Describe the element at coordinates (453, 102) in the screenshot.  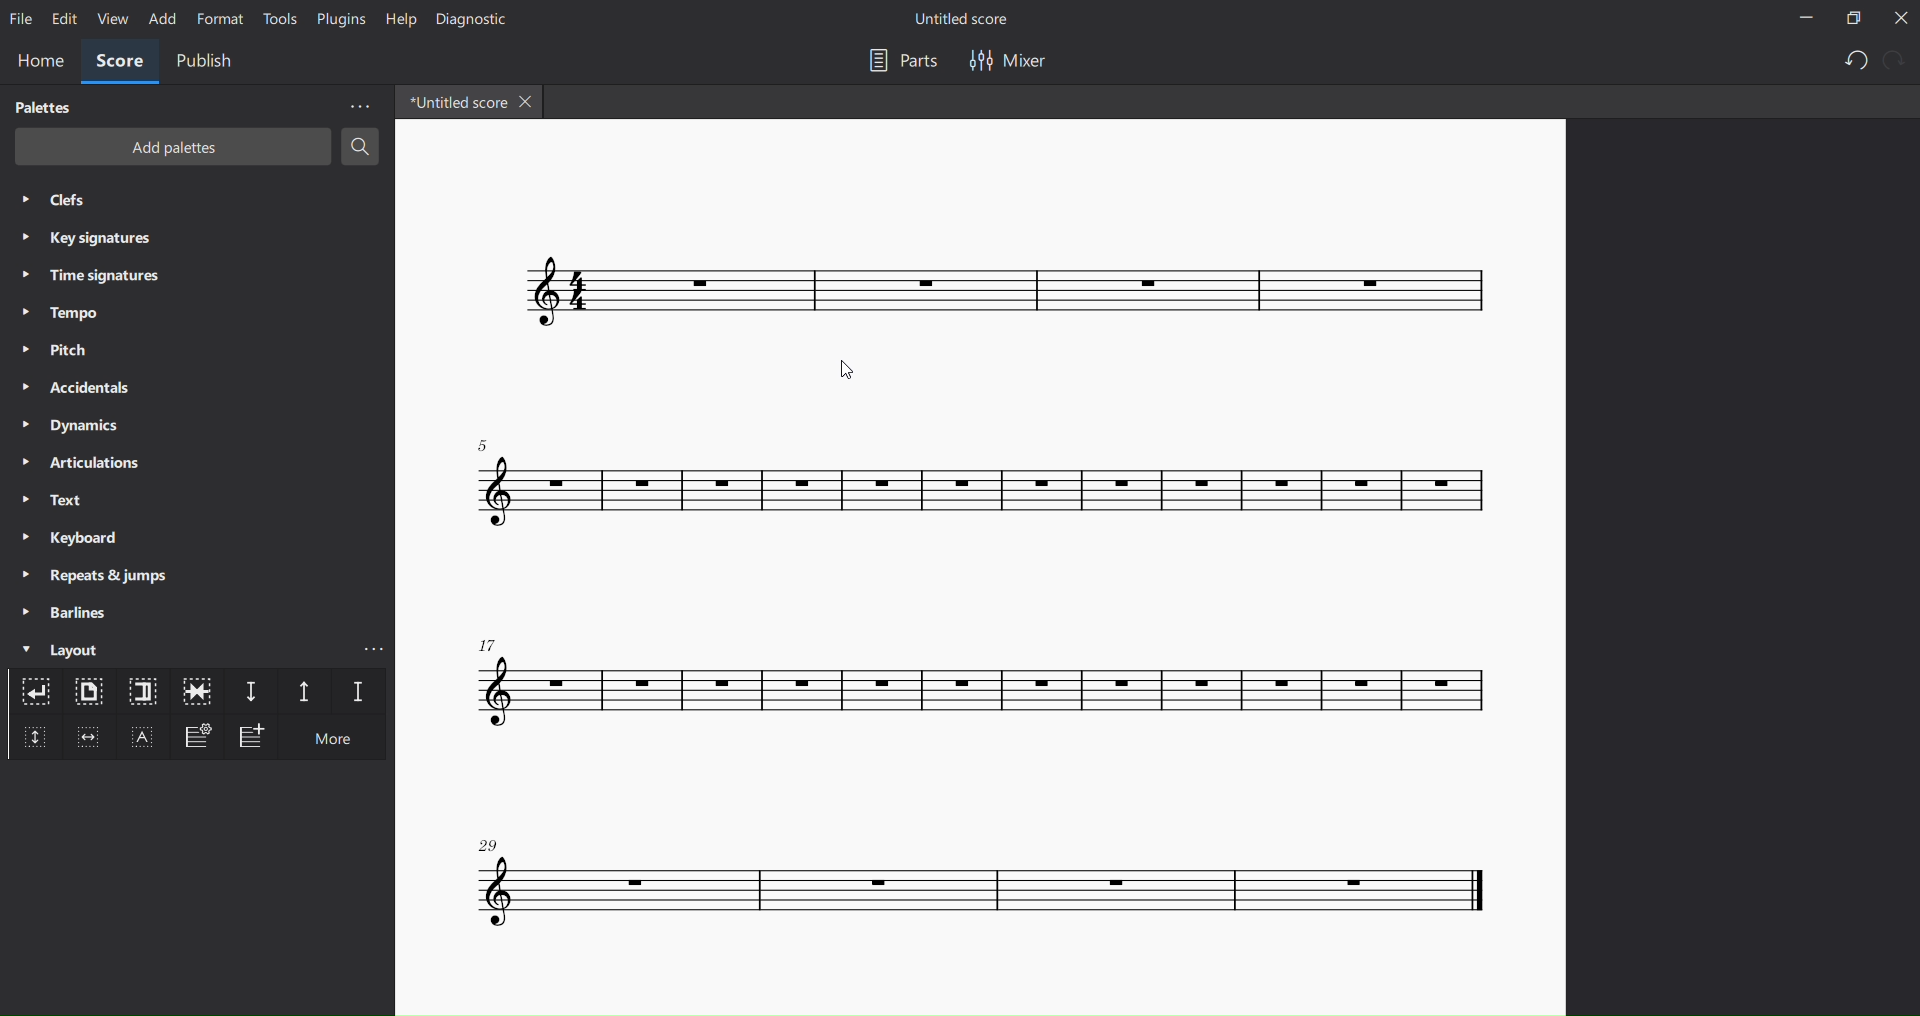
I see `tab name` at that location.